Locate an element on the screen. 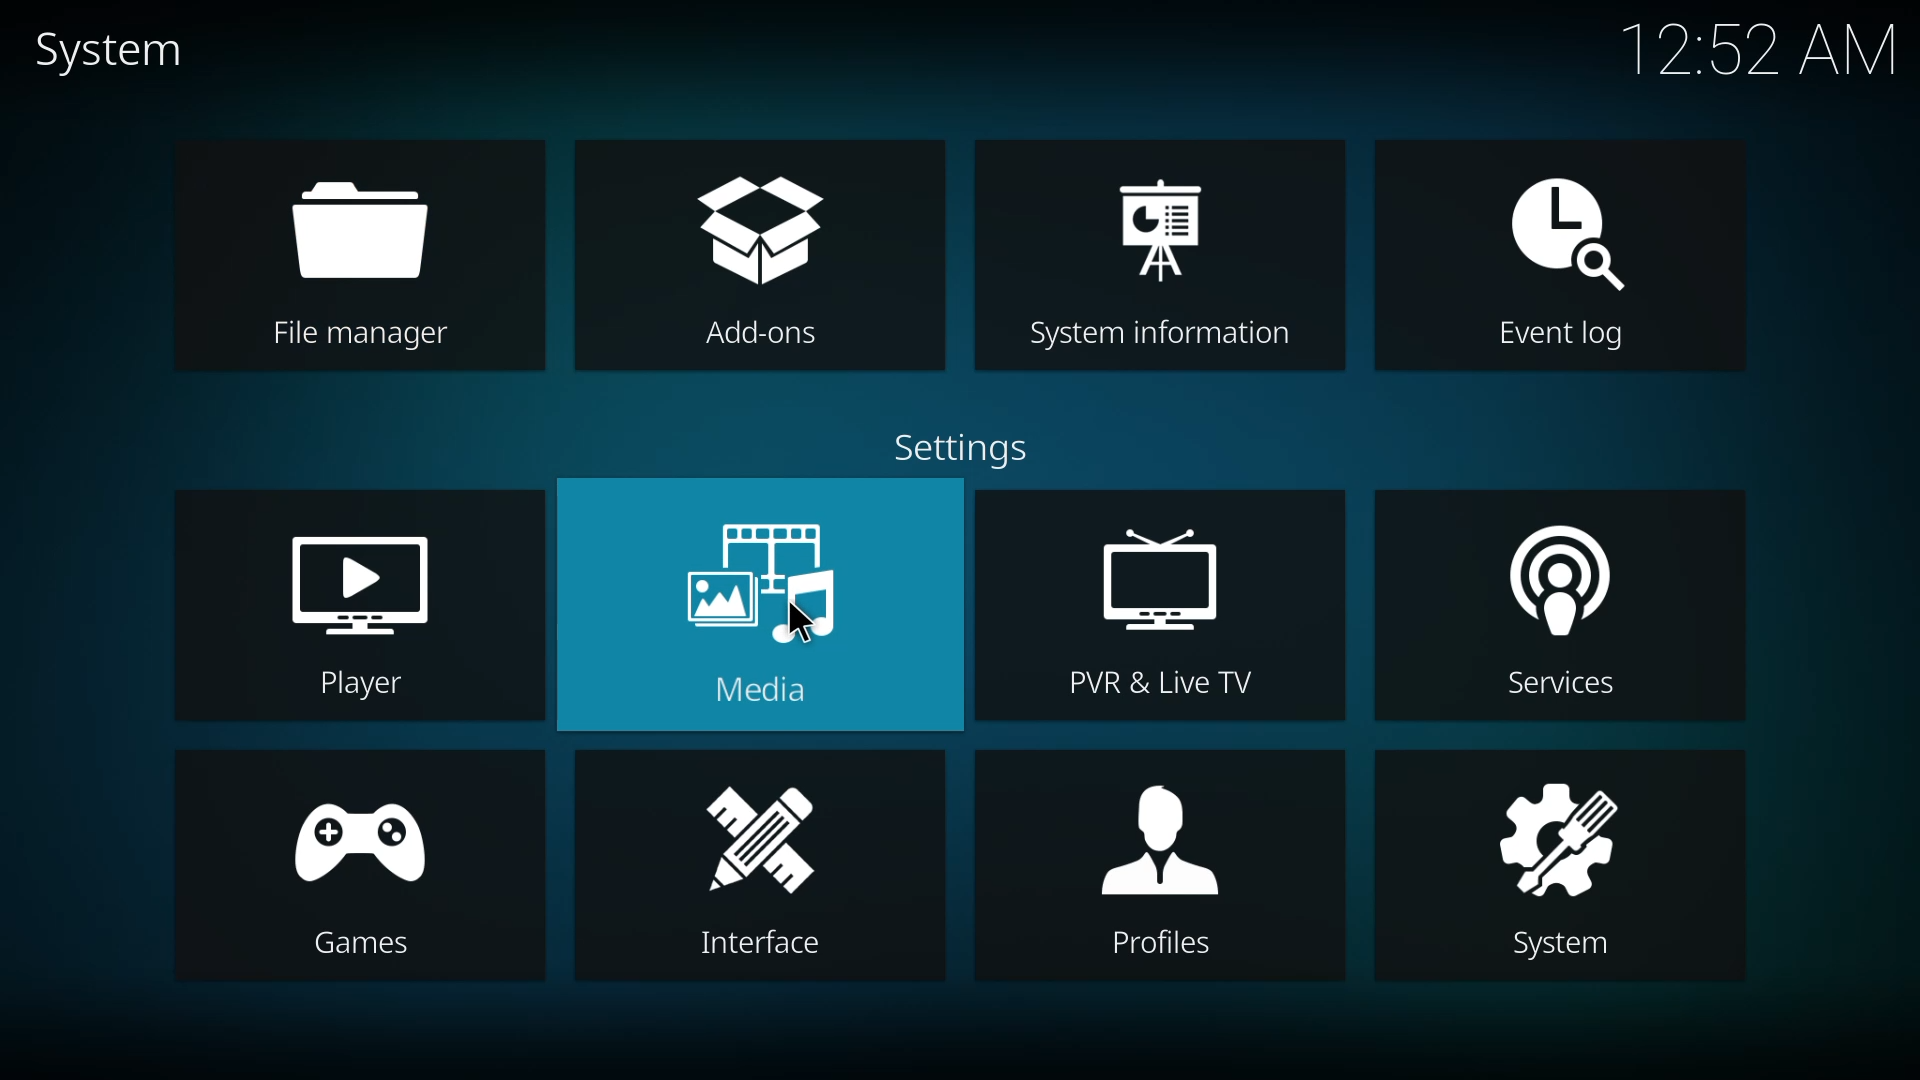 This screenshot has width=1920, height=1080. 12:52 AM is located at coordinates (1760, 54).